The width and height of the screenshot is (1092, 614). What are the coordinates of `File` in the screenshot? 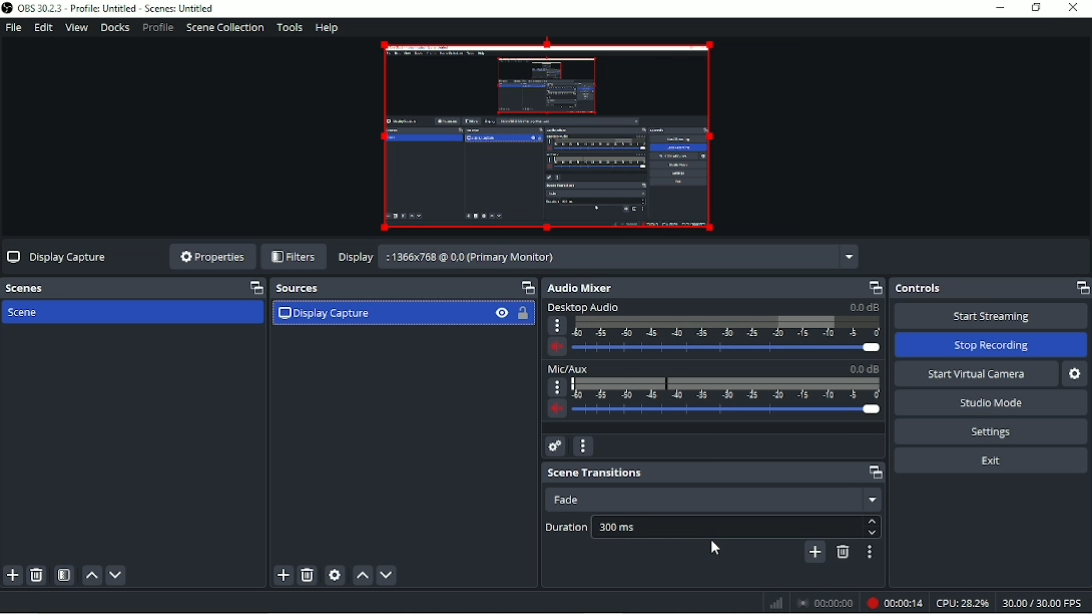 It's located at (14, 27).